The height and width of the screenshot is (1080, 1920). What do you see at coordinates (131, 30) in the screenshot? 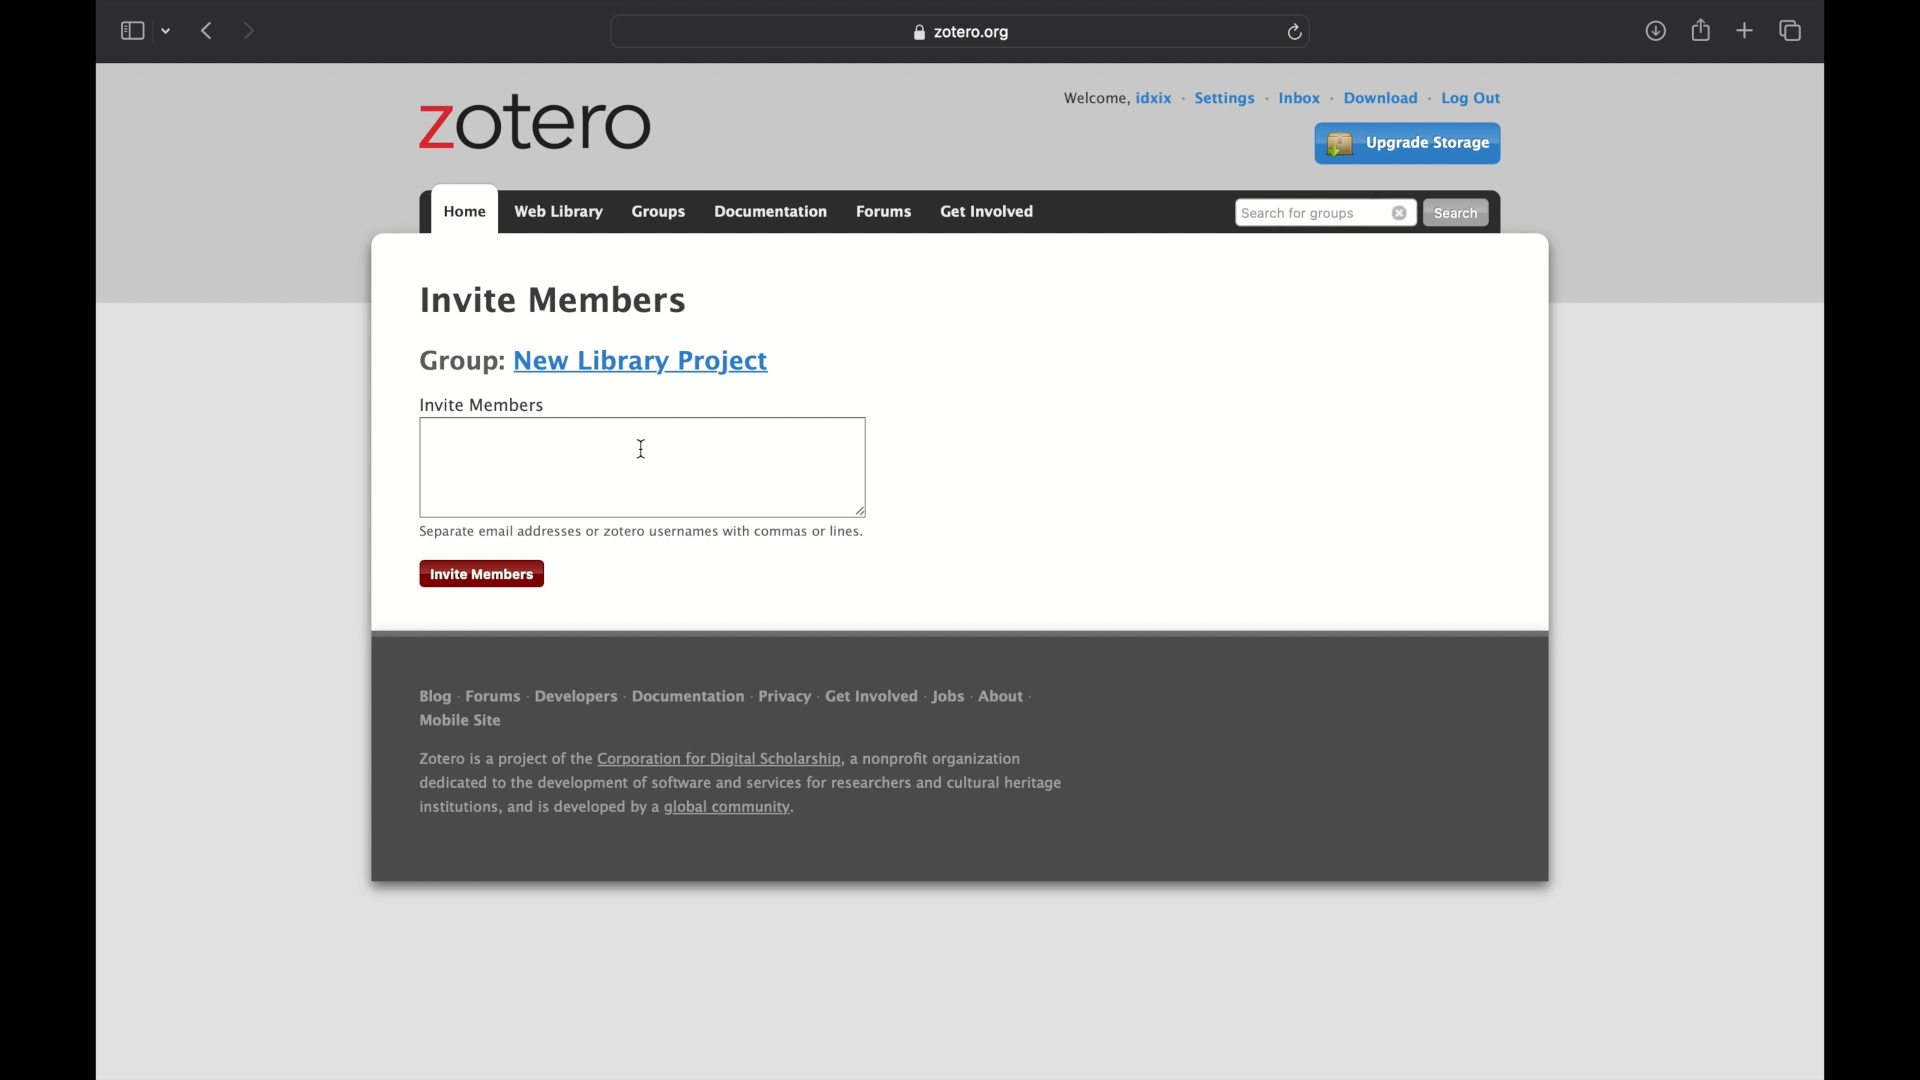
I see `show sidebar` at bounding box center [131, 30].